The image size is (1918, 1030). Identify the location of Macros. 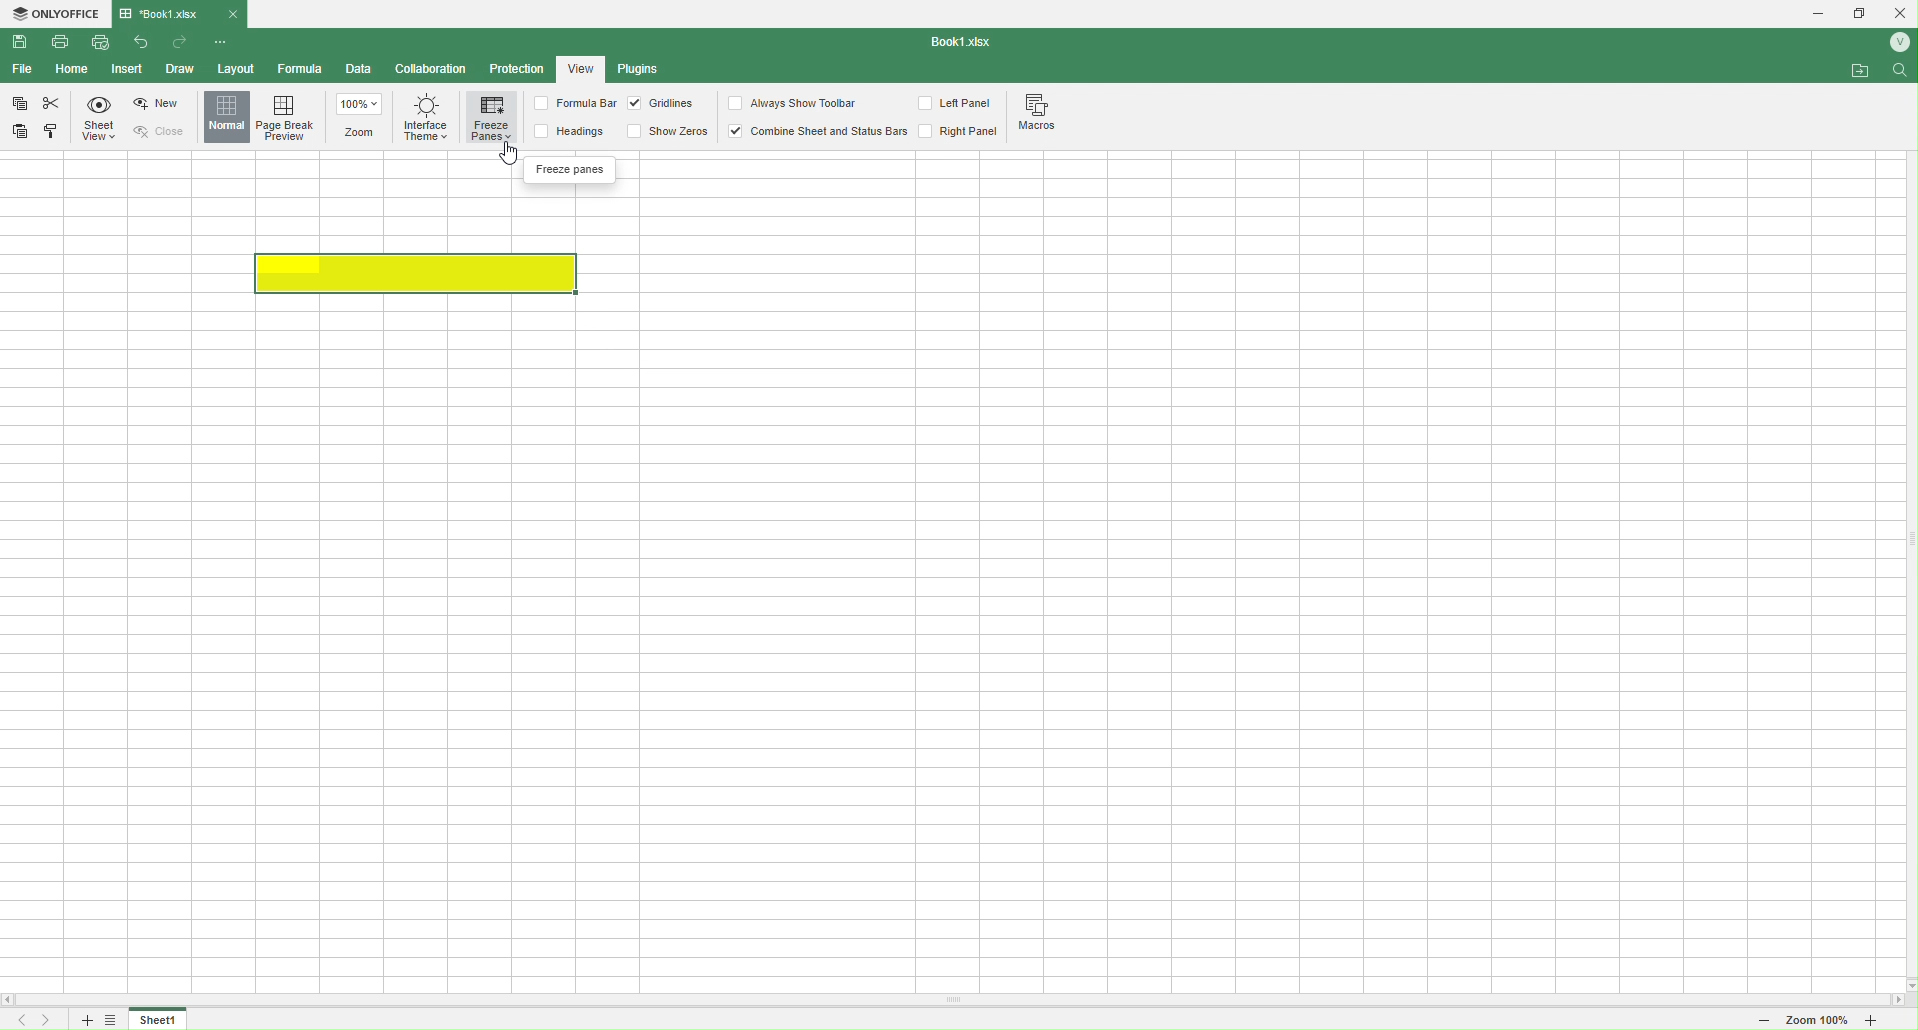
(1043, 115).